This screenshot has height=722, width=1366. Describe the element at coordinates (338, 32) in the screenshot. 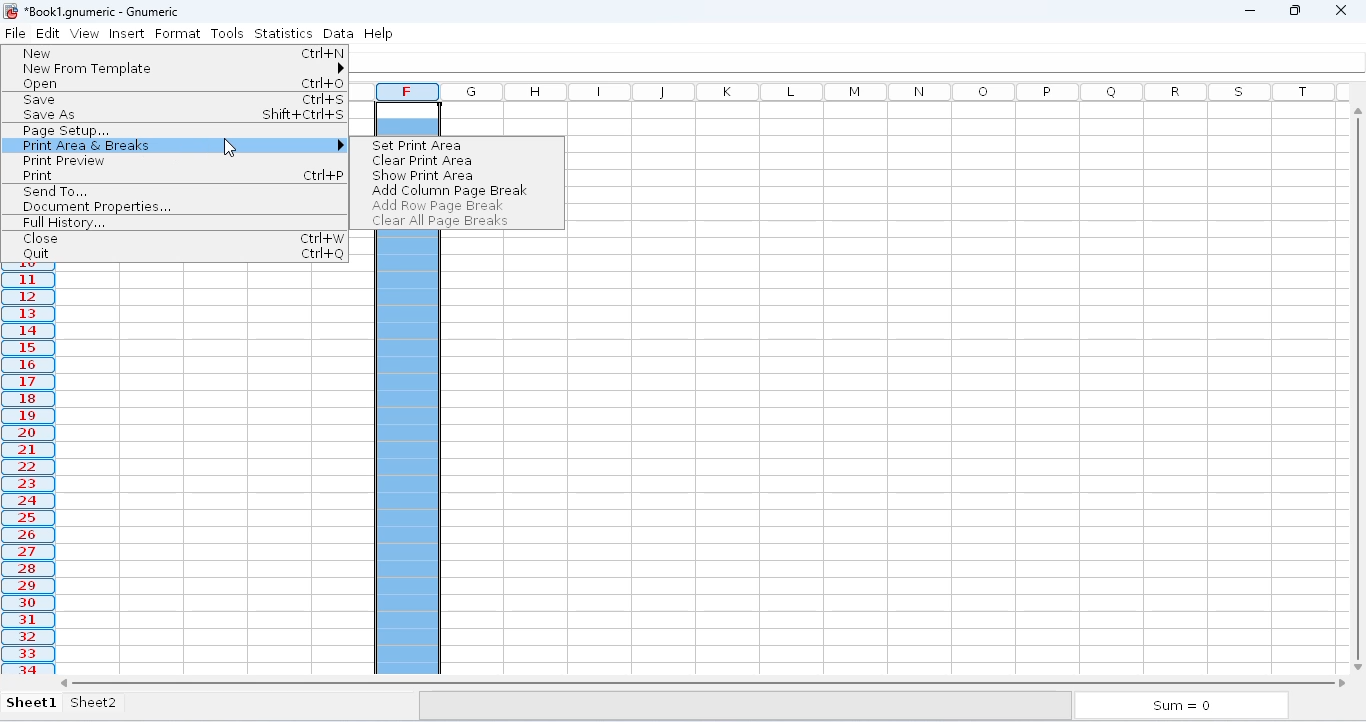

I see `Data` at that location.